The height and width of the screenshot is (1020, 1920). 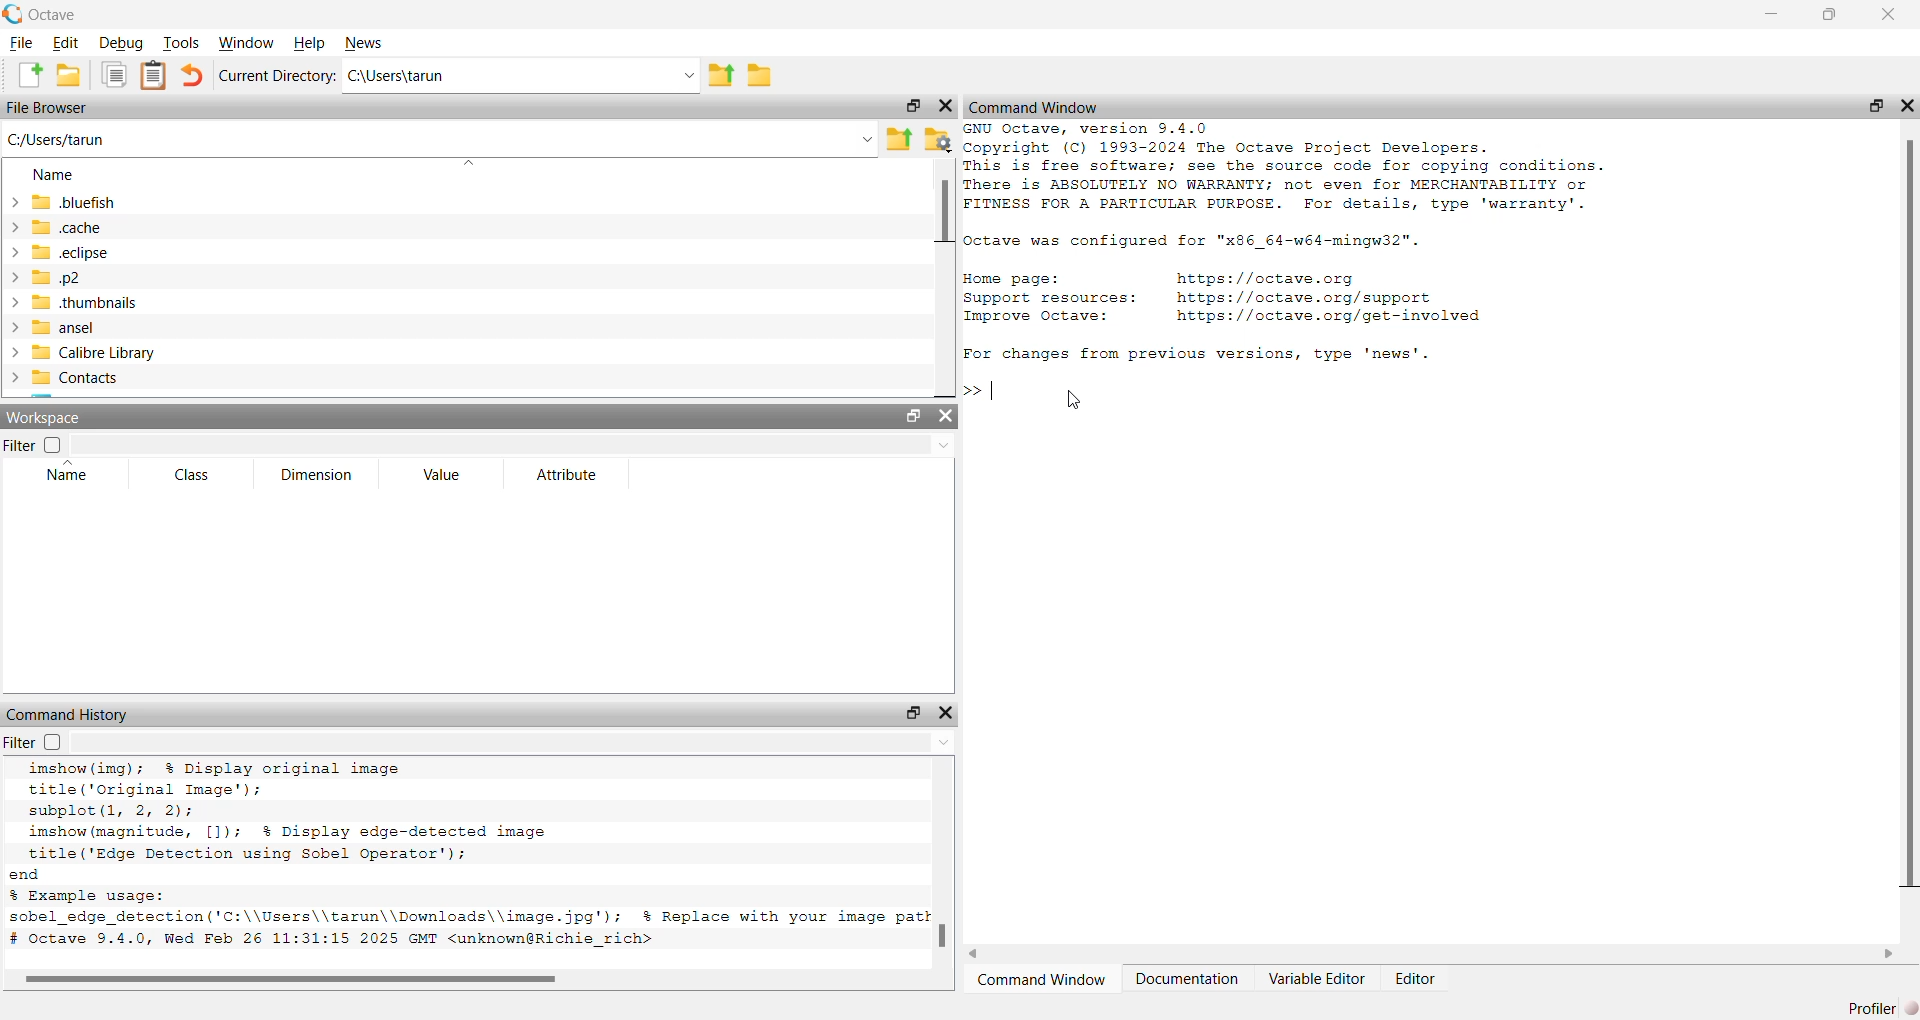 I want to click on File Browser, so click(x=50, y=108).